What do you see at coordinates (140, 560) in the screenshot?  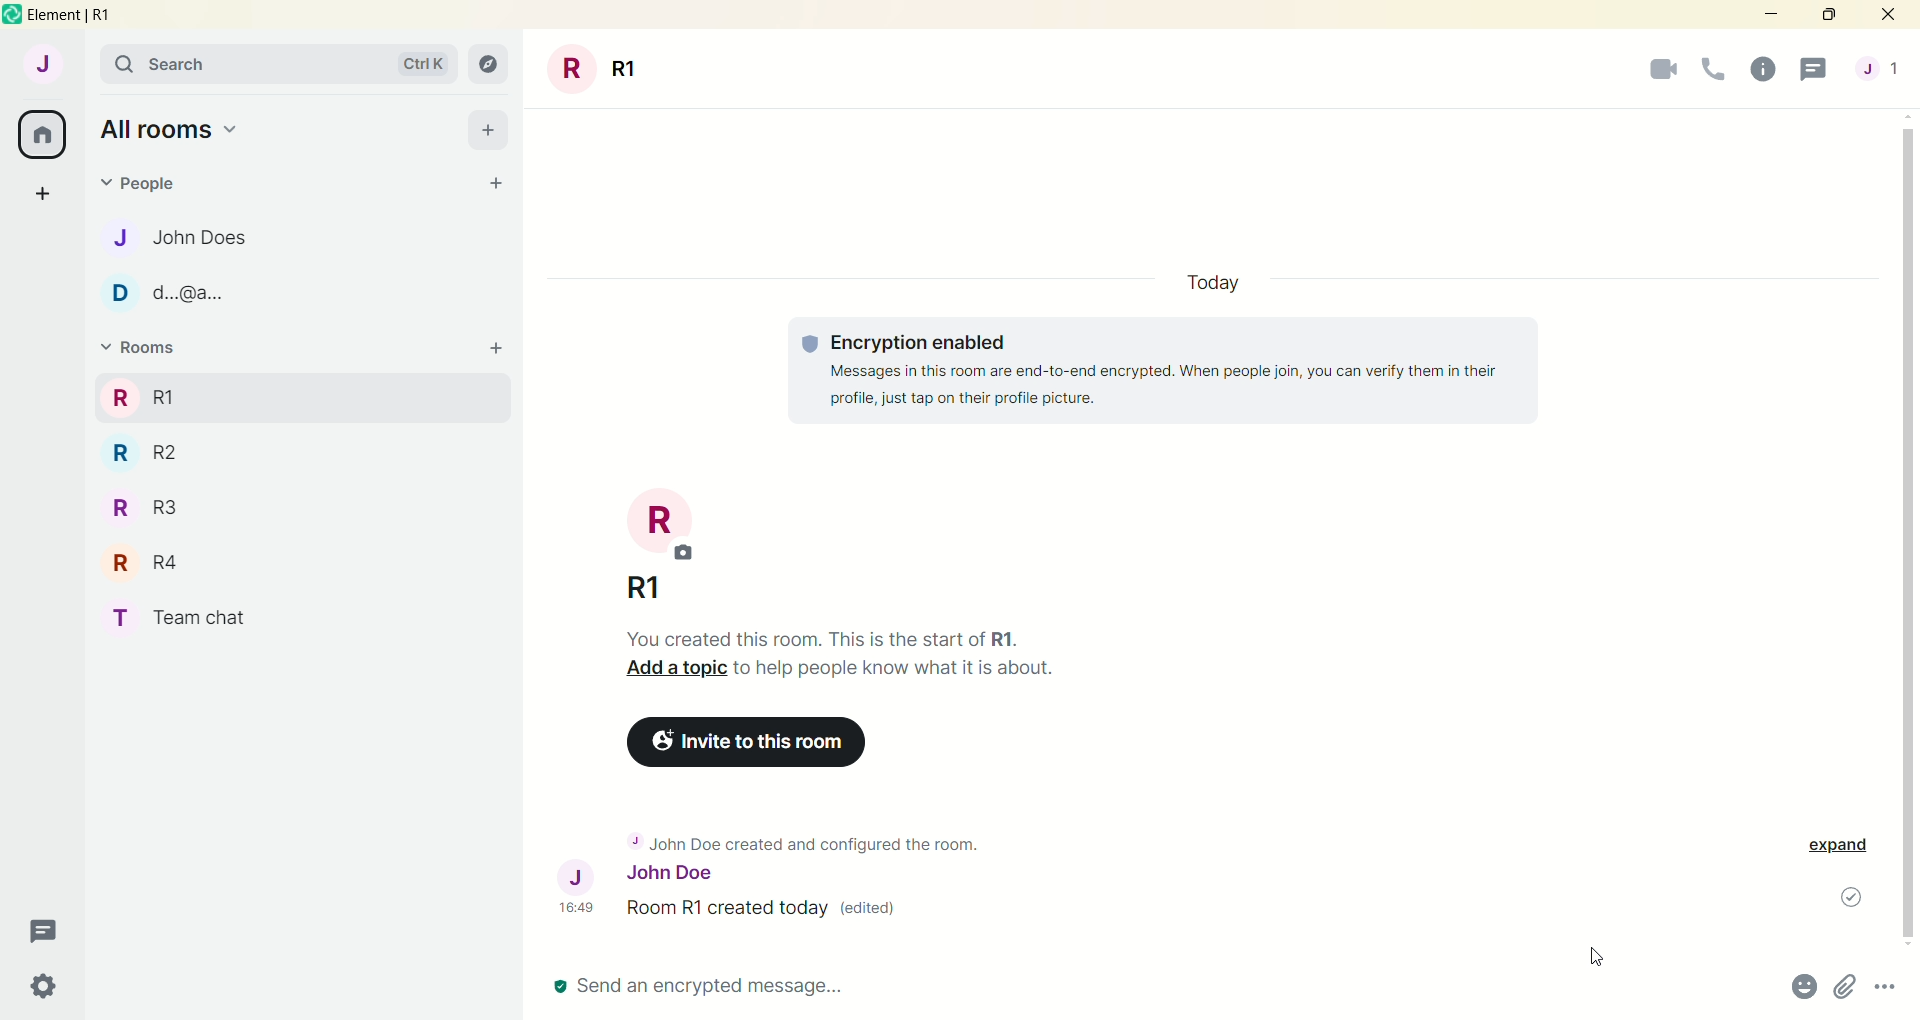 I see `R R4` at bounding box center [140, 560].